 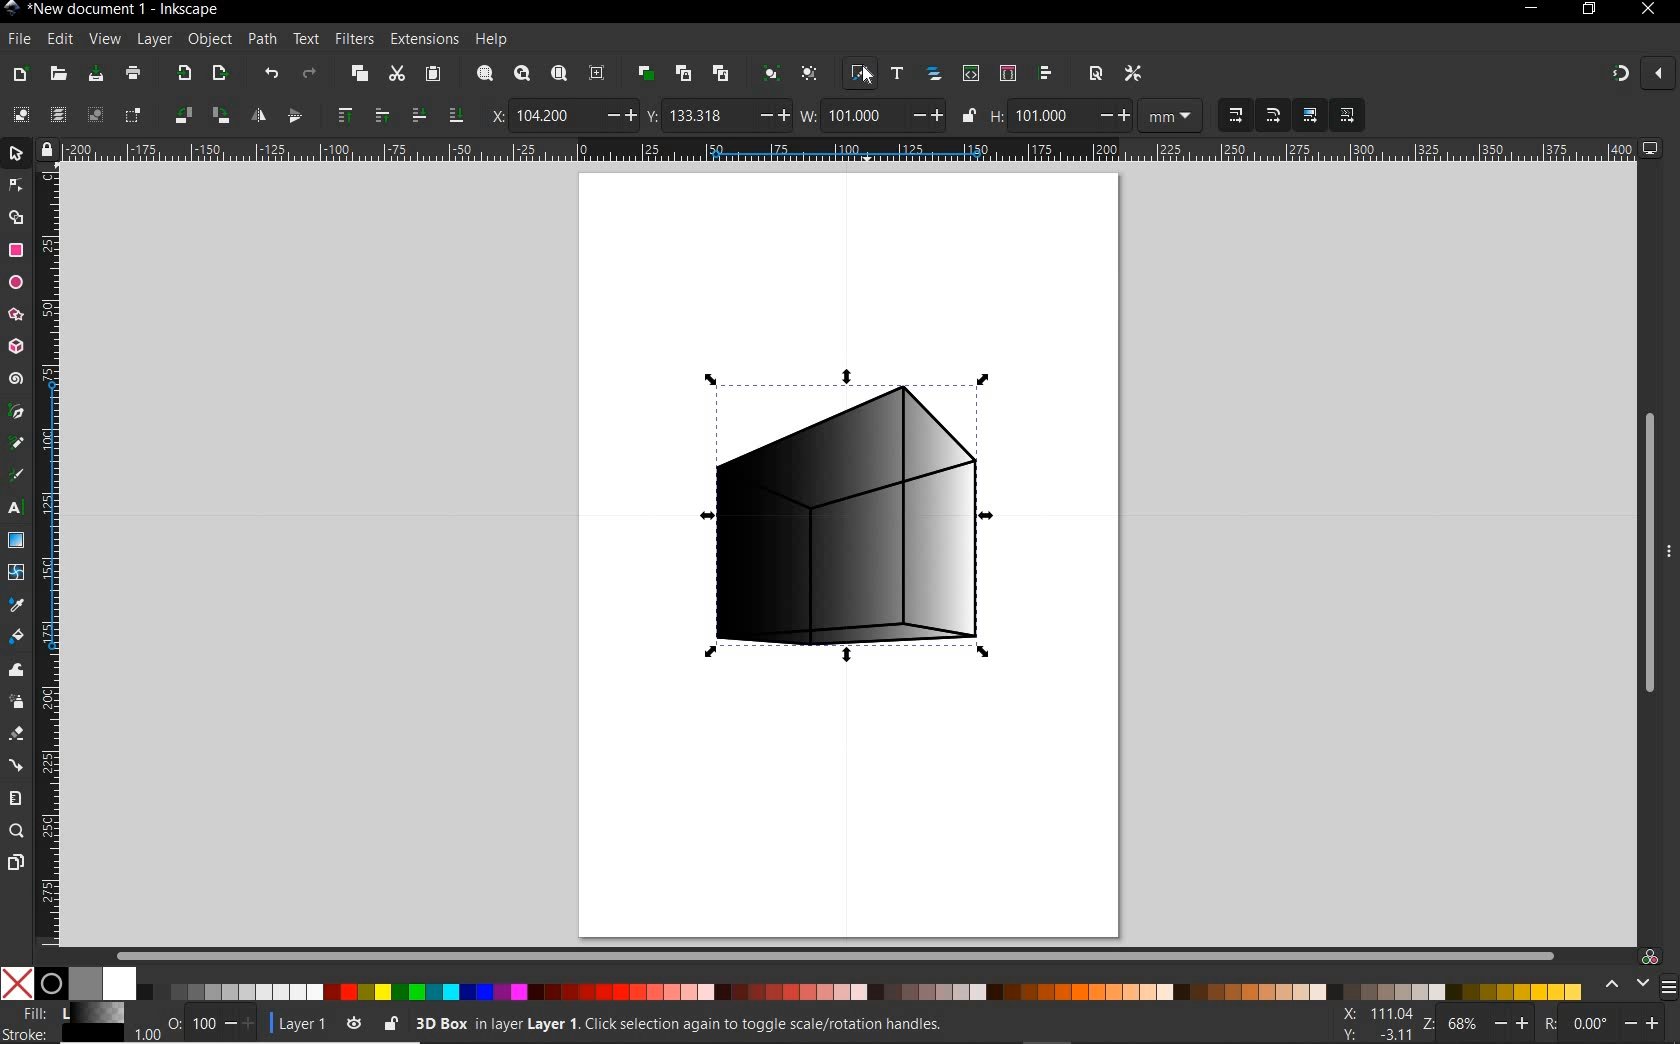 I want to click on PENCIL TOOL, so click(x=17, y=445).